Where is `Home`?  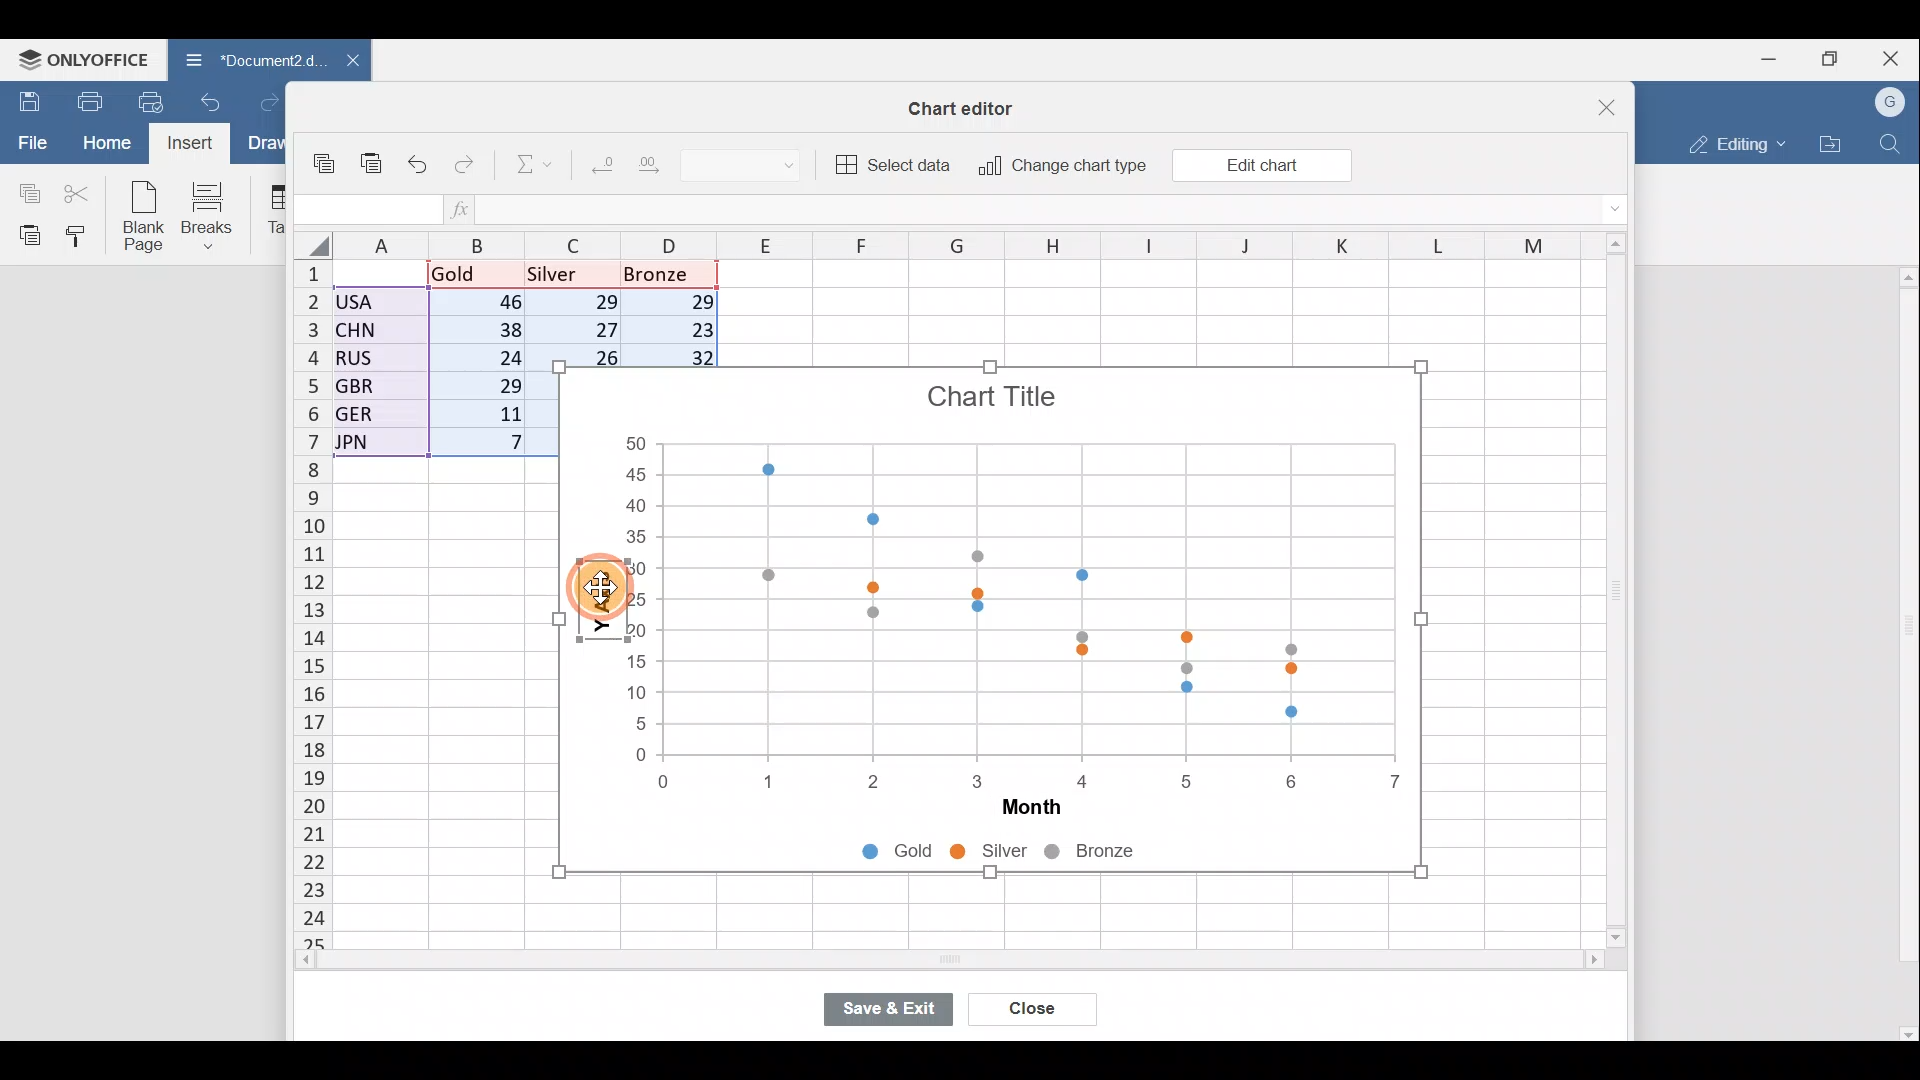 Home is located at coordinates (106, 145).